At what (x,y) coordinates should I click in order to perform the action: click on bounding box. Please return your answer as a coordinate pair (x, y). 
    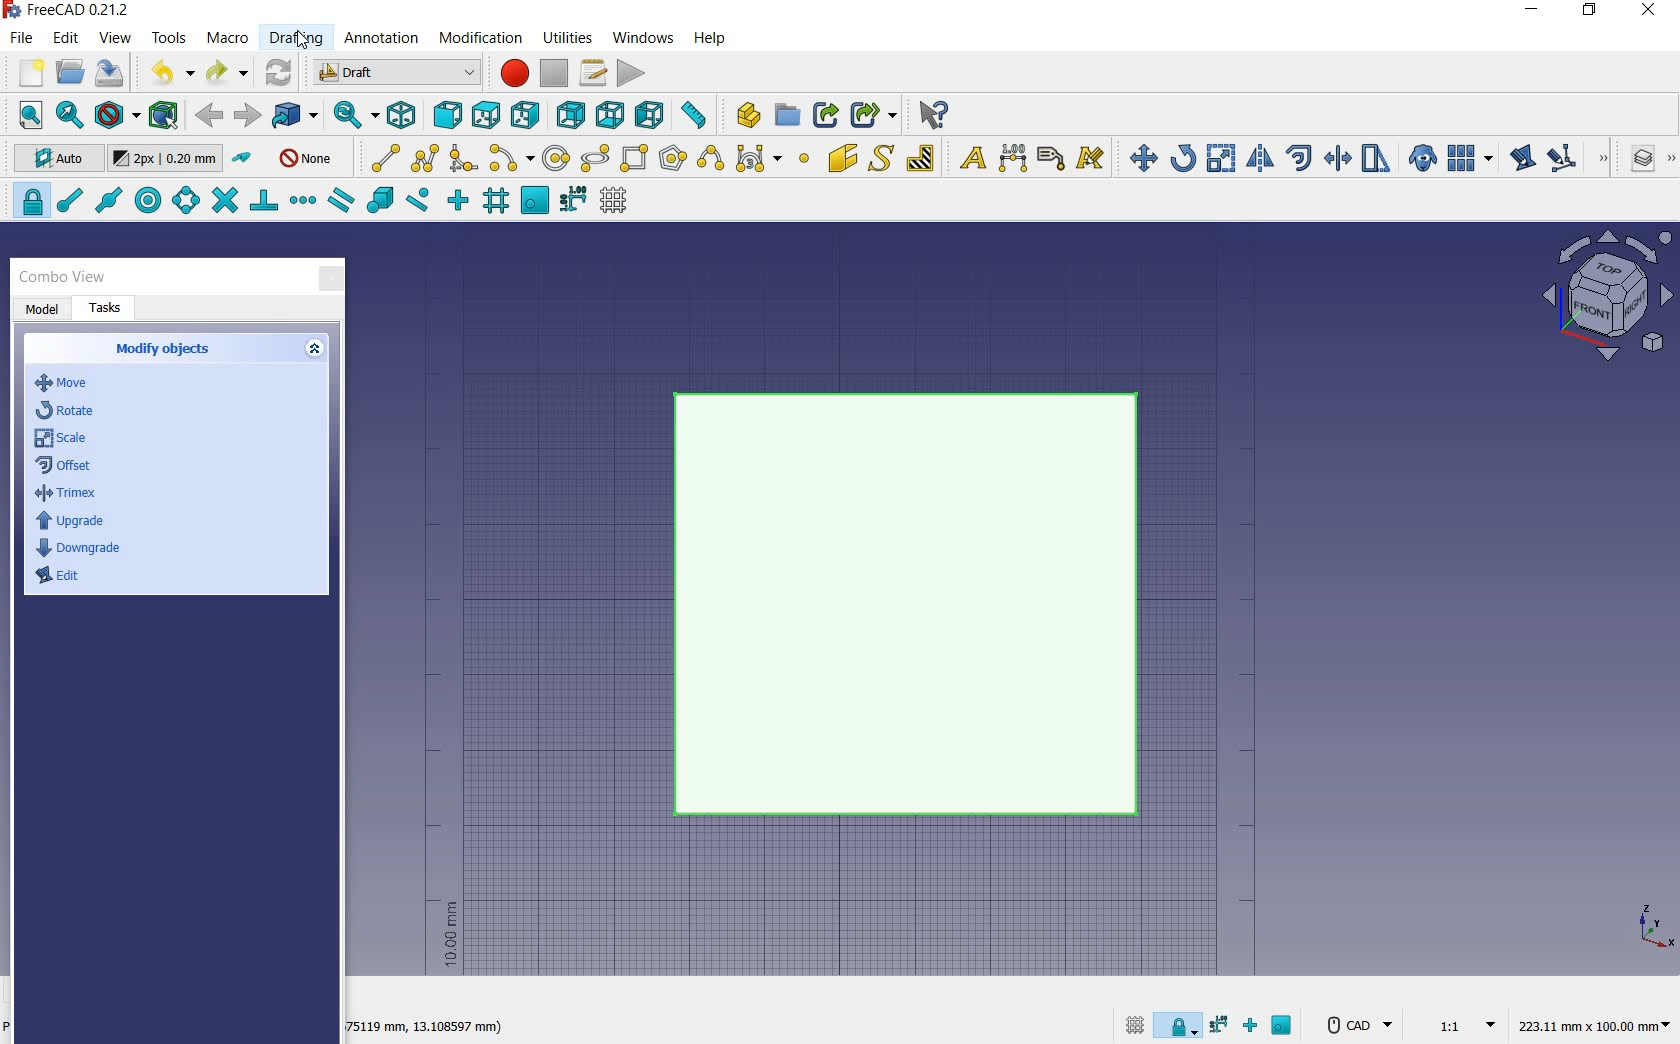
    Looking at the image, I should click on (165, 117).